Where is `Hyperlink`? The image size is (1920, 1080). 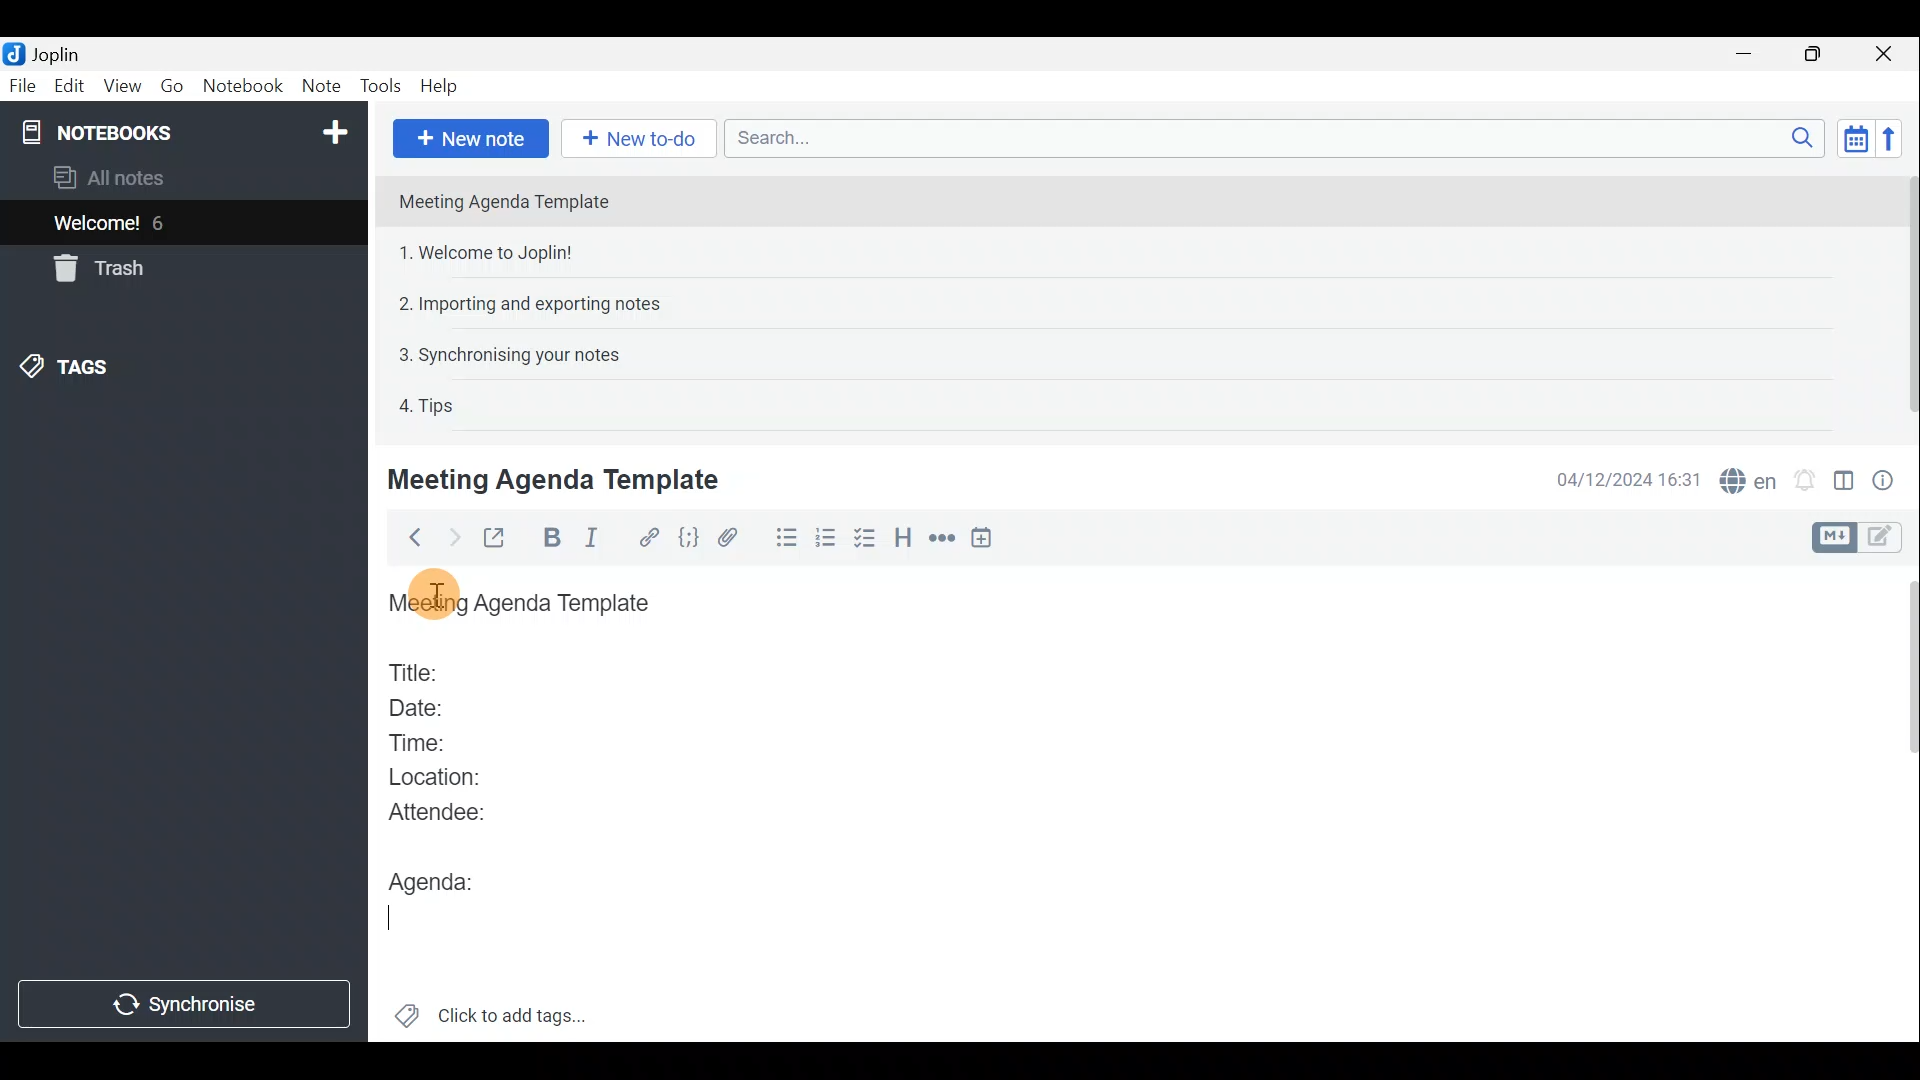 Hyperlink is located at coordinates (651, 537).